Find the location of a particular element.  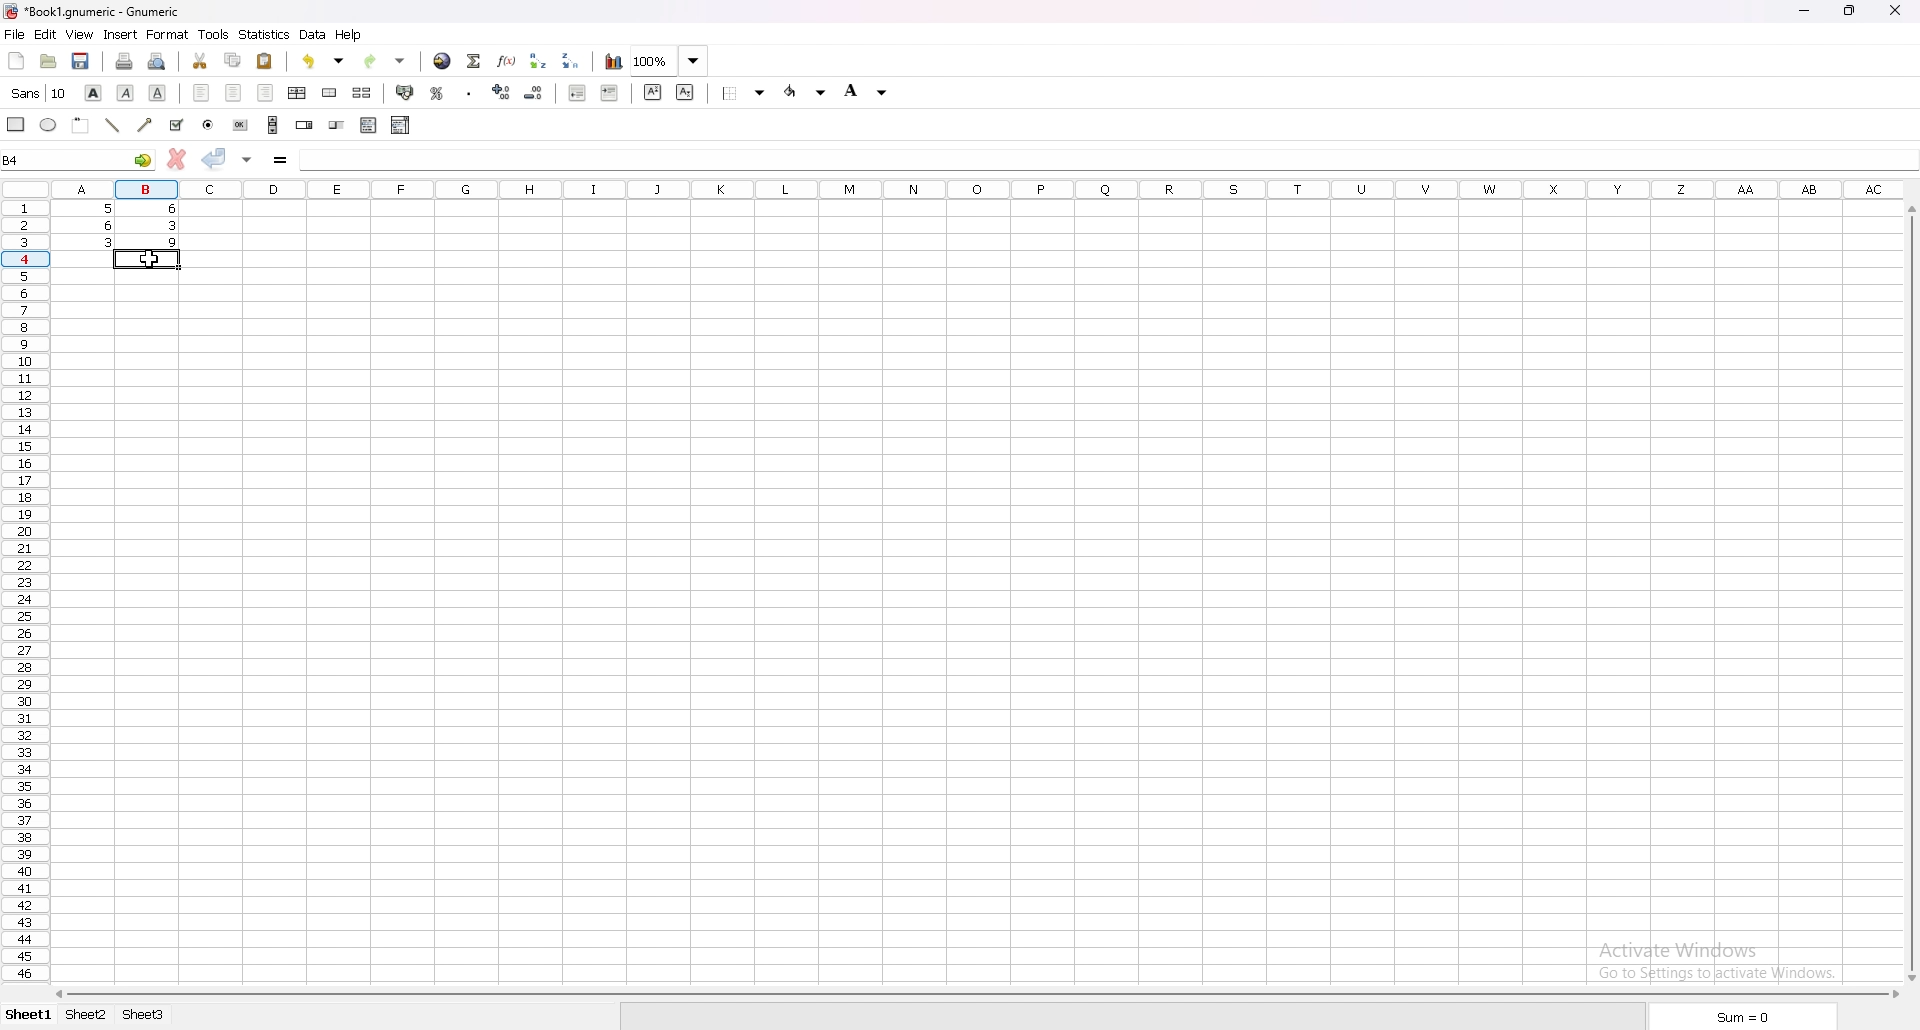

frame is located at coordinates (80, 126).